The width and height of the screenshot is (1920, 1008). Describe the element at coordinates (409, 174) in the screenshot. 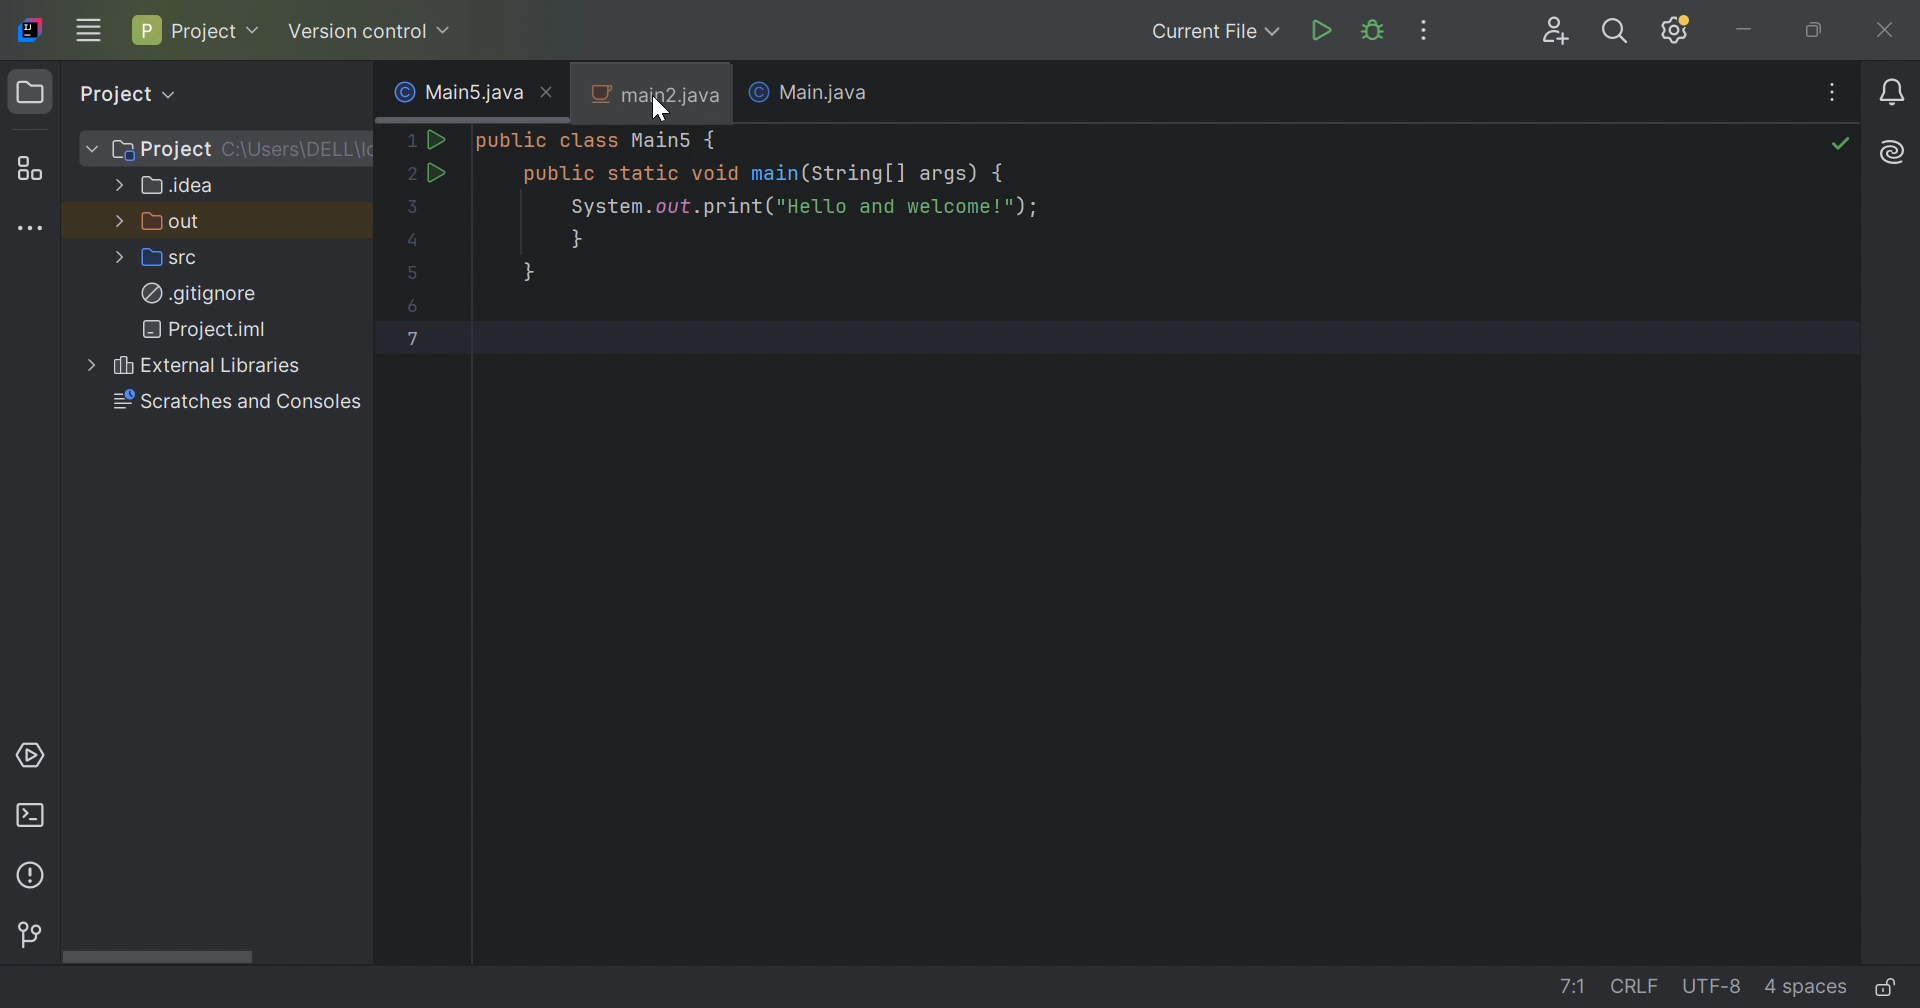

I see `2` at that location.